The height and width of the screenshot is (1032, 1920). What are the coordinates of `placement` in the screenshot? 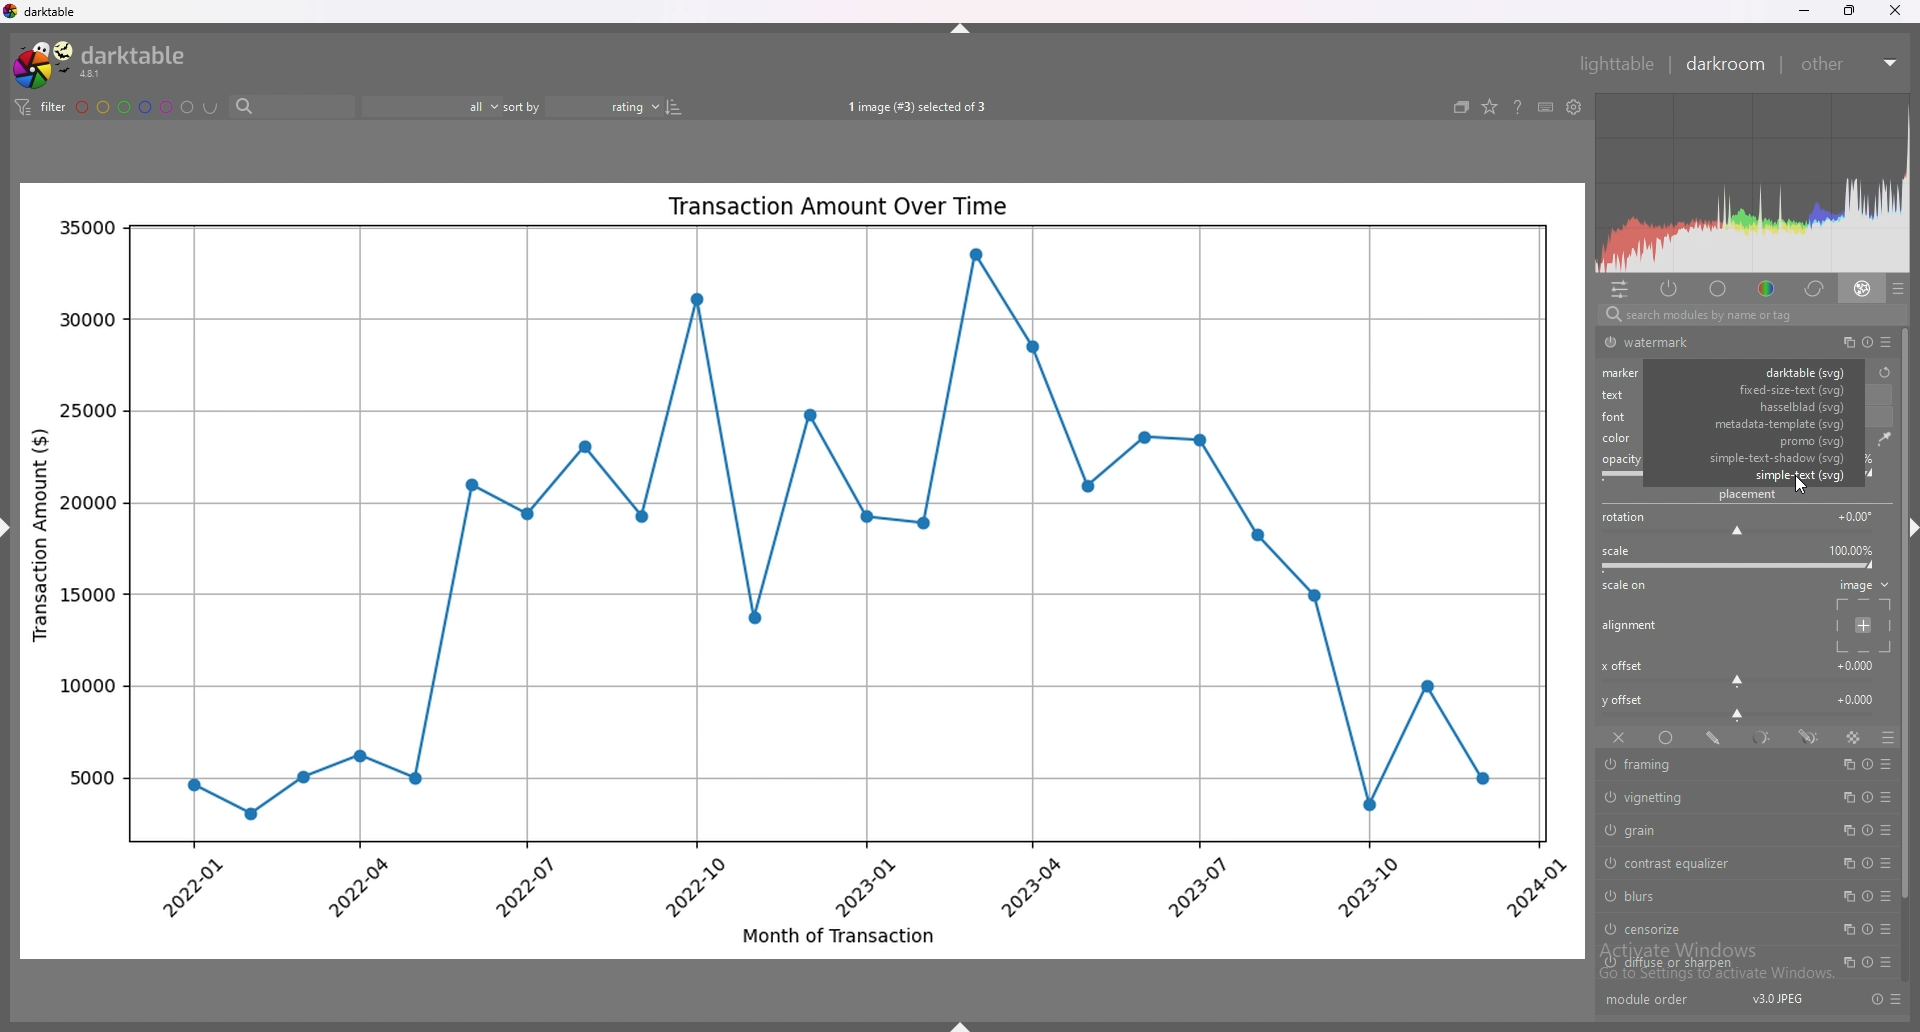 It's located at (1747, 495).